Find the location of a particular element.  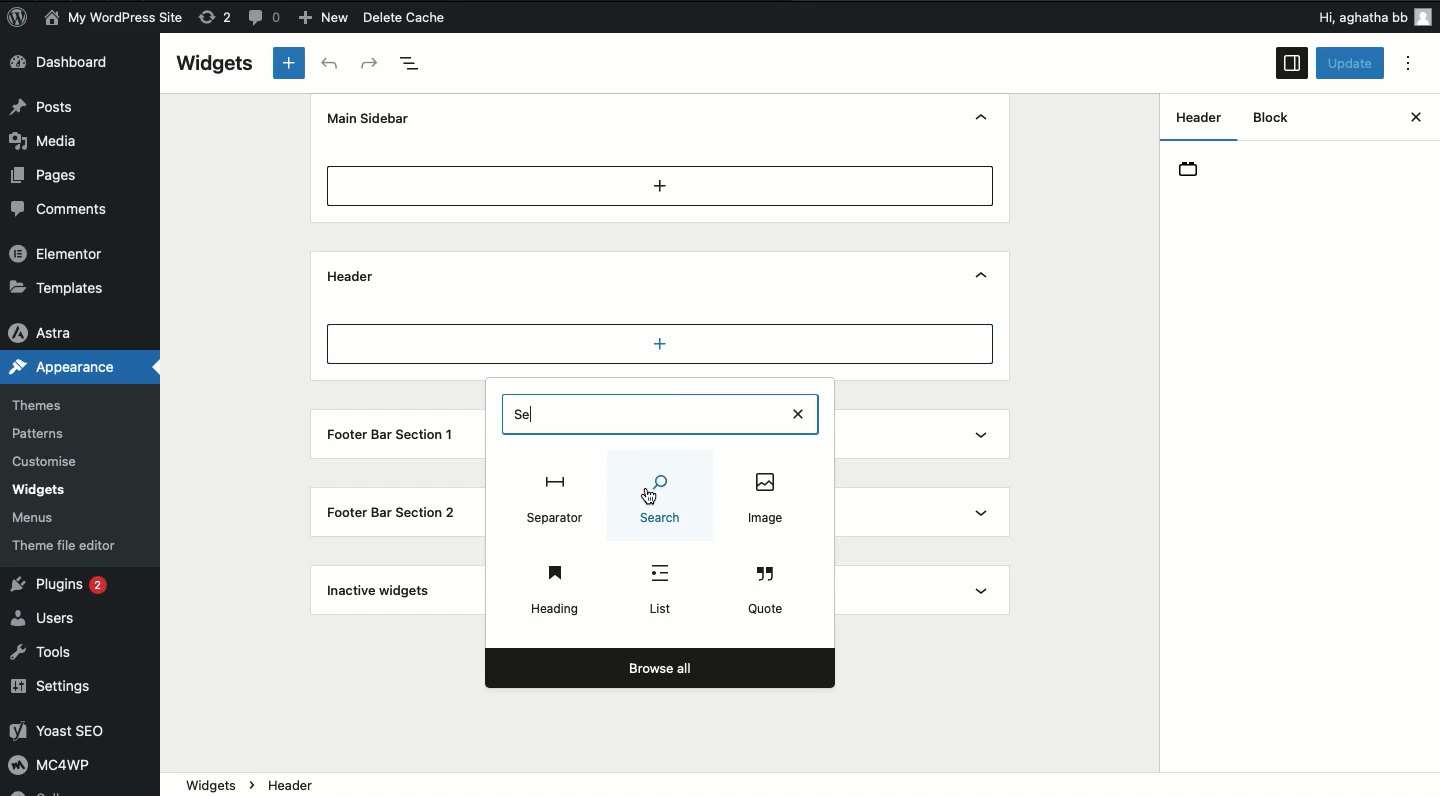

Options is located at coordinates (1414, 64).